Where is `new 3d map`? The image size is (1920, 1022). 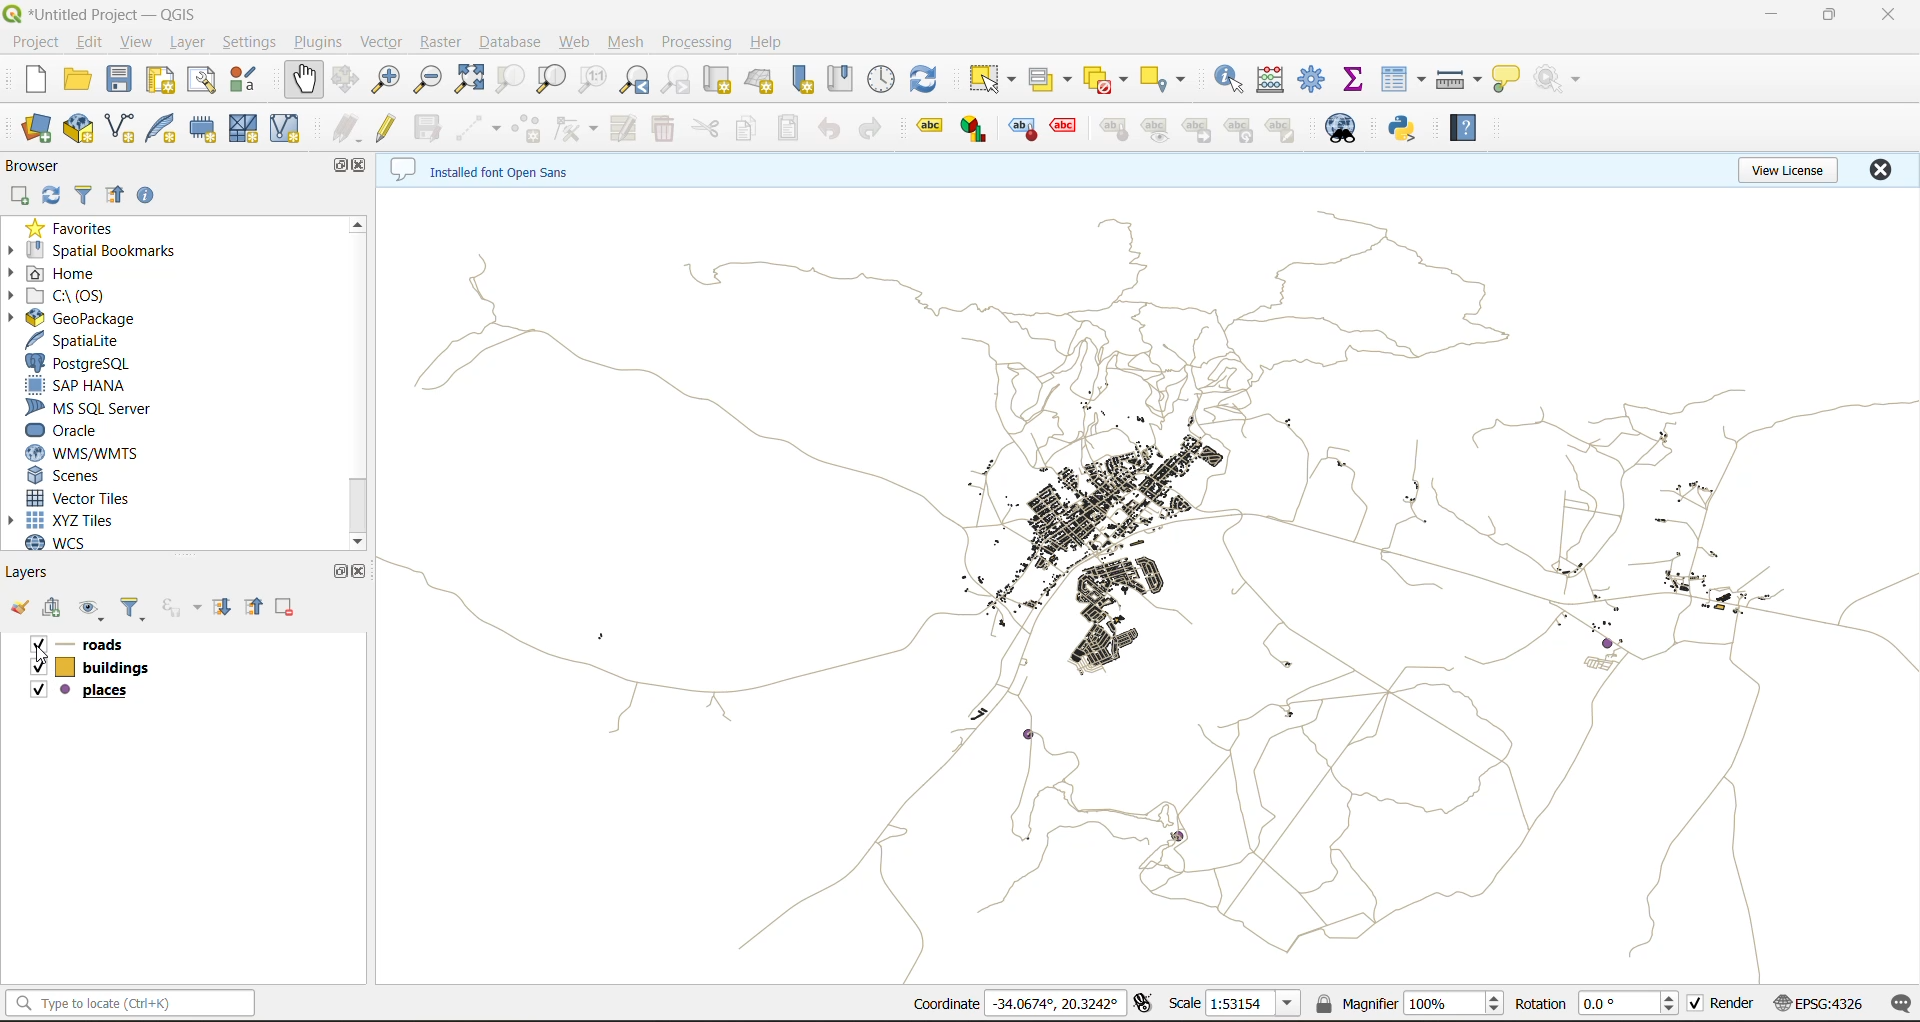
new 3d map is located at coordinates (761, 78).